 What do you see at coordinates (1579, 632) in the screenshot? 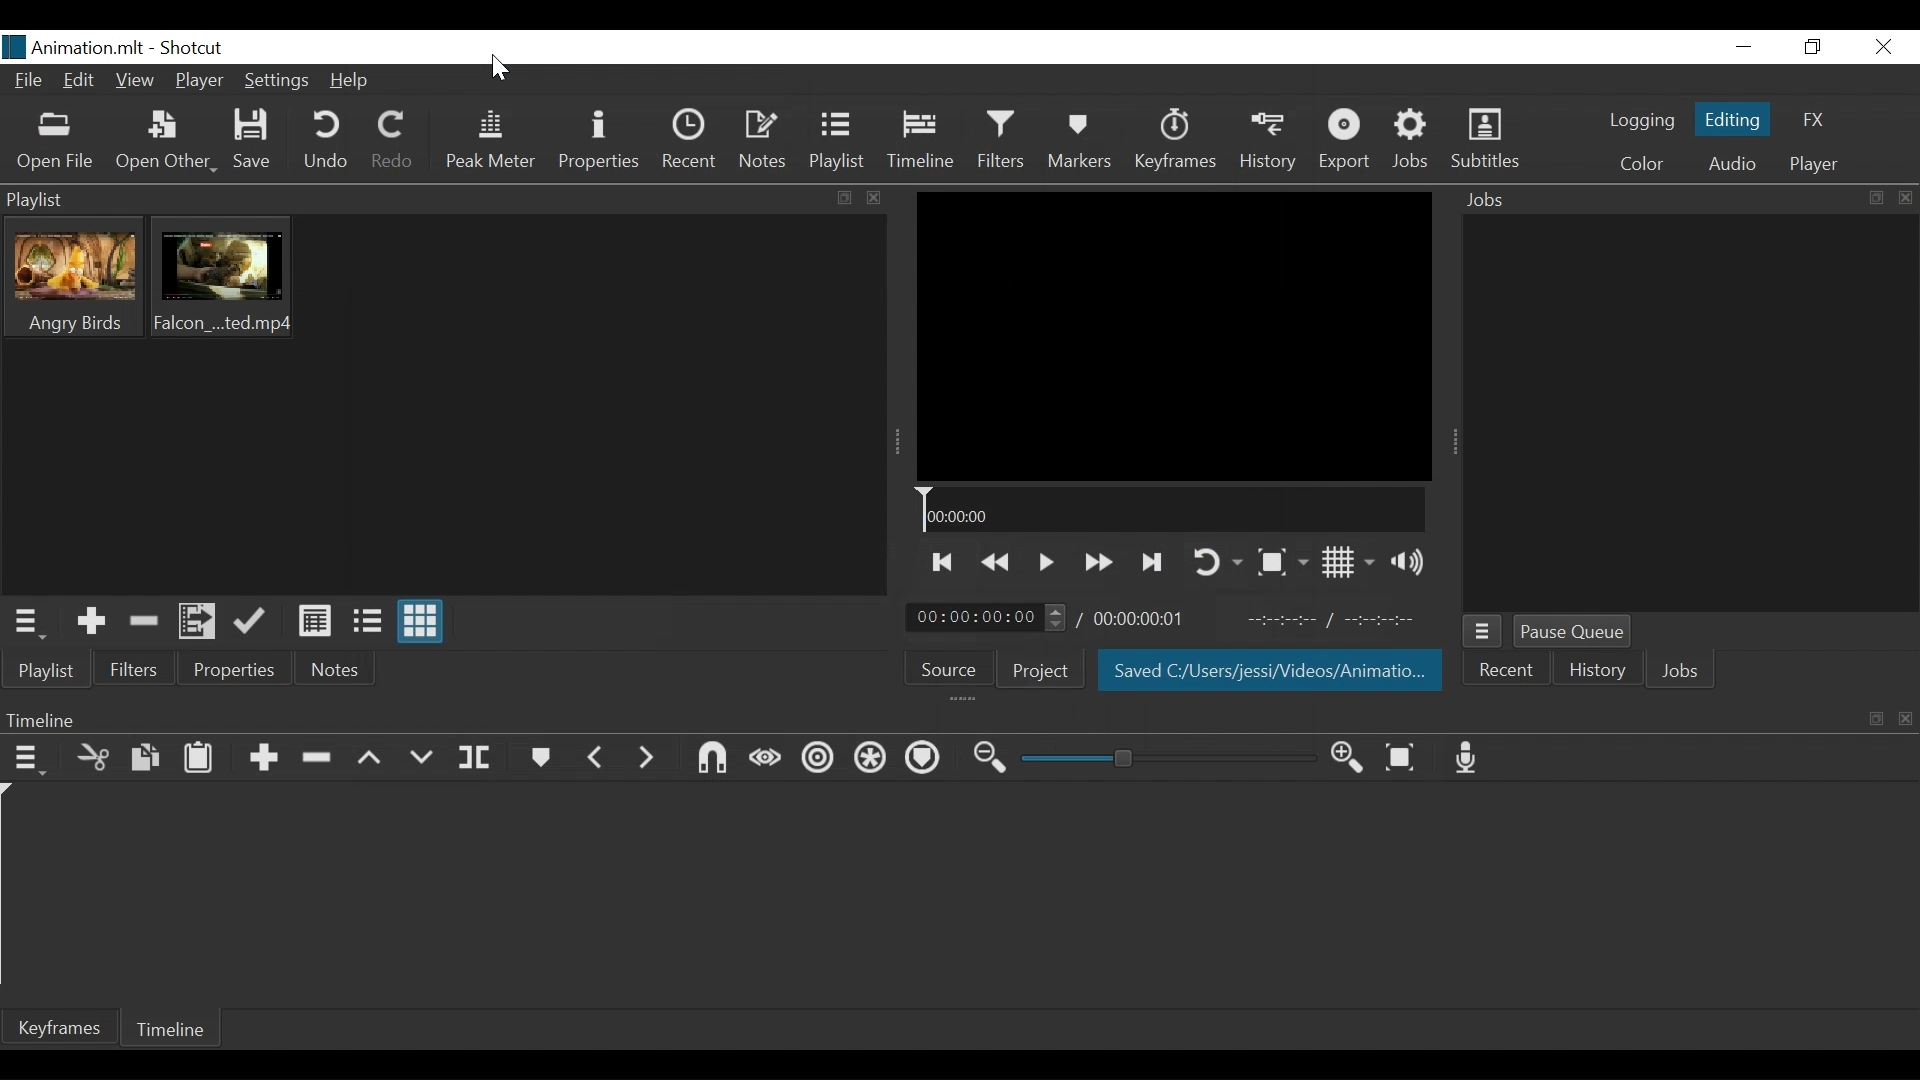
I see `Pause Queue` at bounding box center [1579, 632].